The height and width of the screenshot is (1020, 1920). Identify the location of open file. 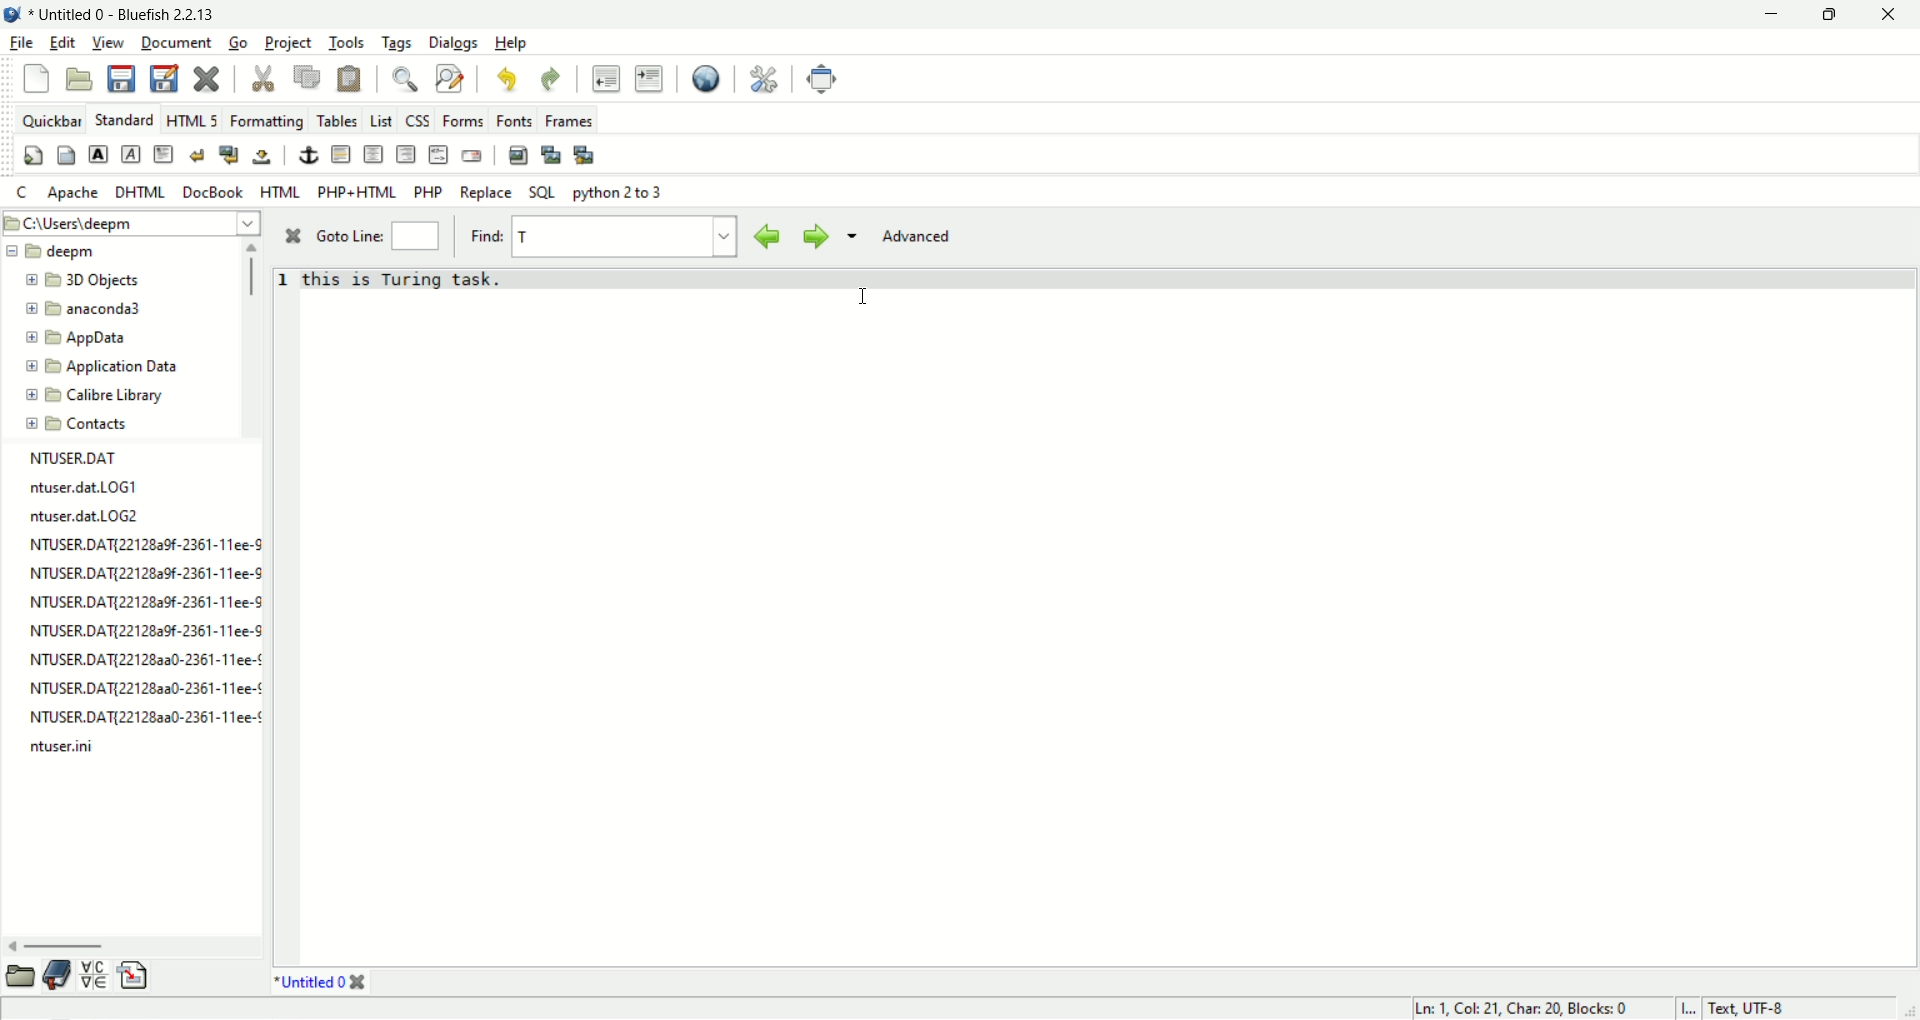
(80, 80).